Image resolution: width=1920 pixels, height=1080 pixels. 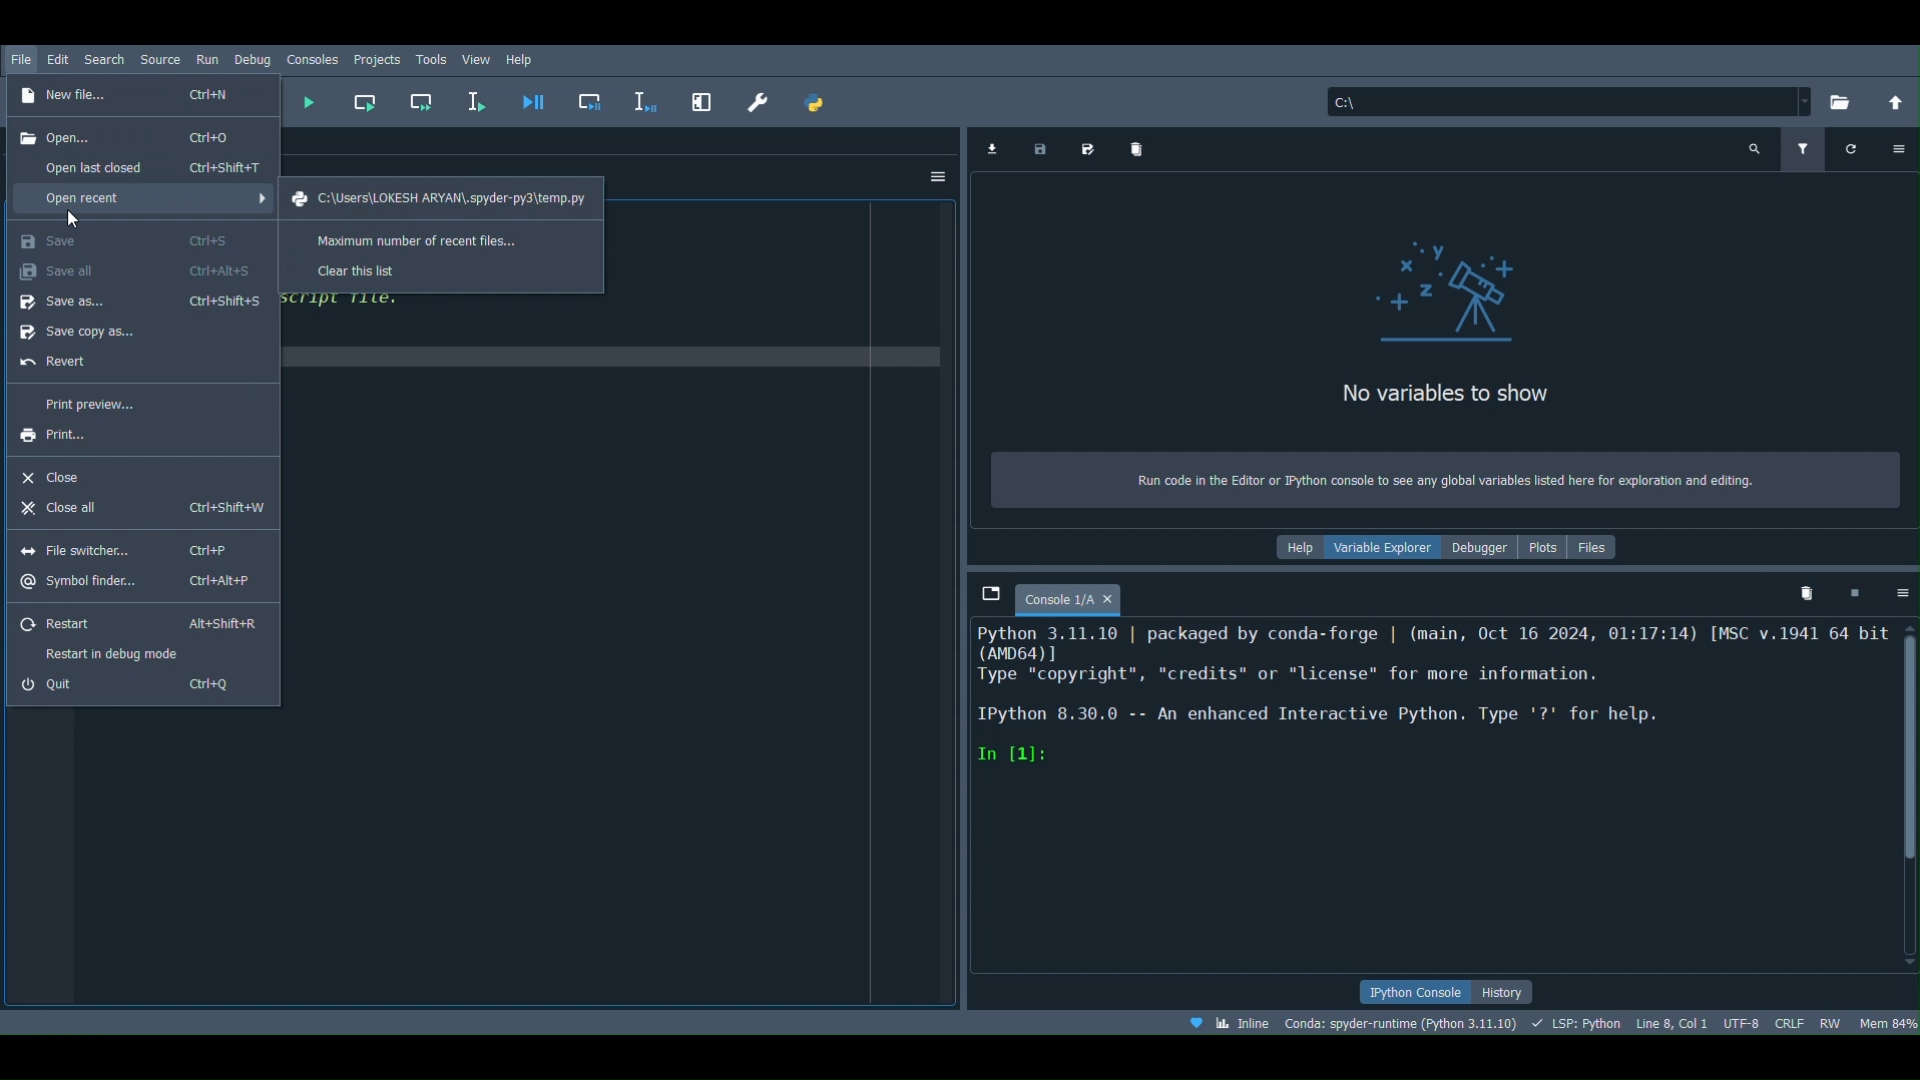 What do you see at coordinates (144, 197) in the screenshot?
I see `Open recent` at bounding box center [144, 197].